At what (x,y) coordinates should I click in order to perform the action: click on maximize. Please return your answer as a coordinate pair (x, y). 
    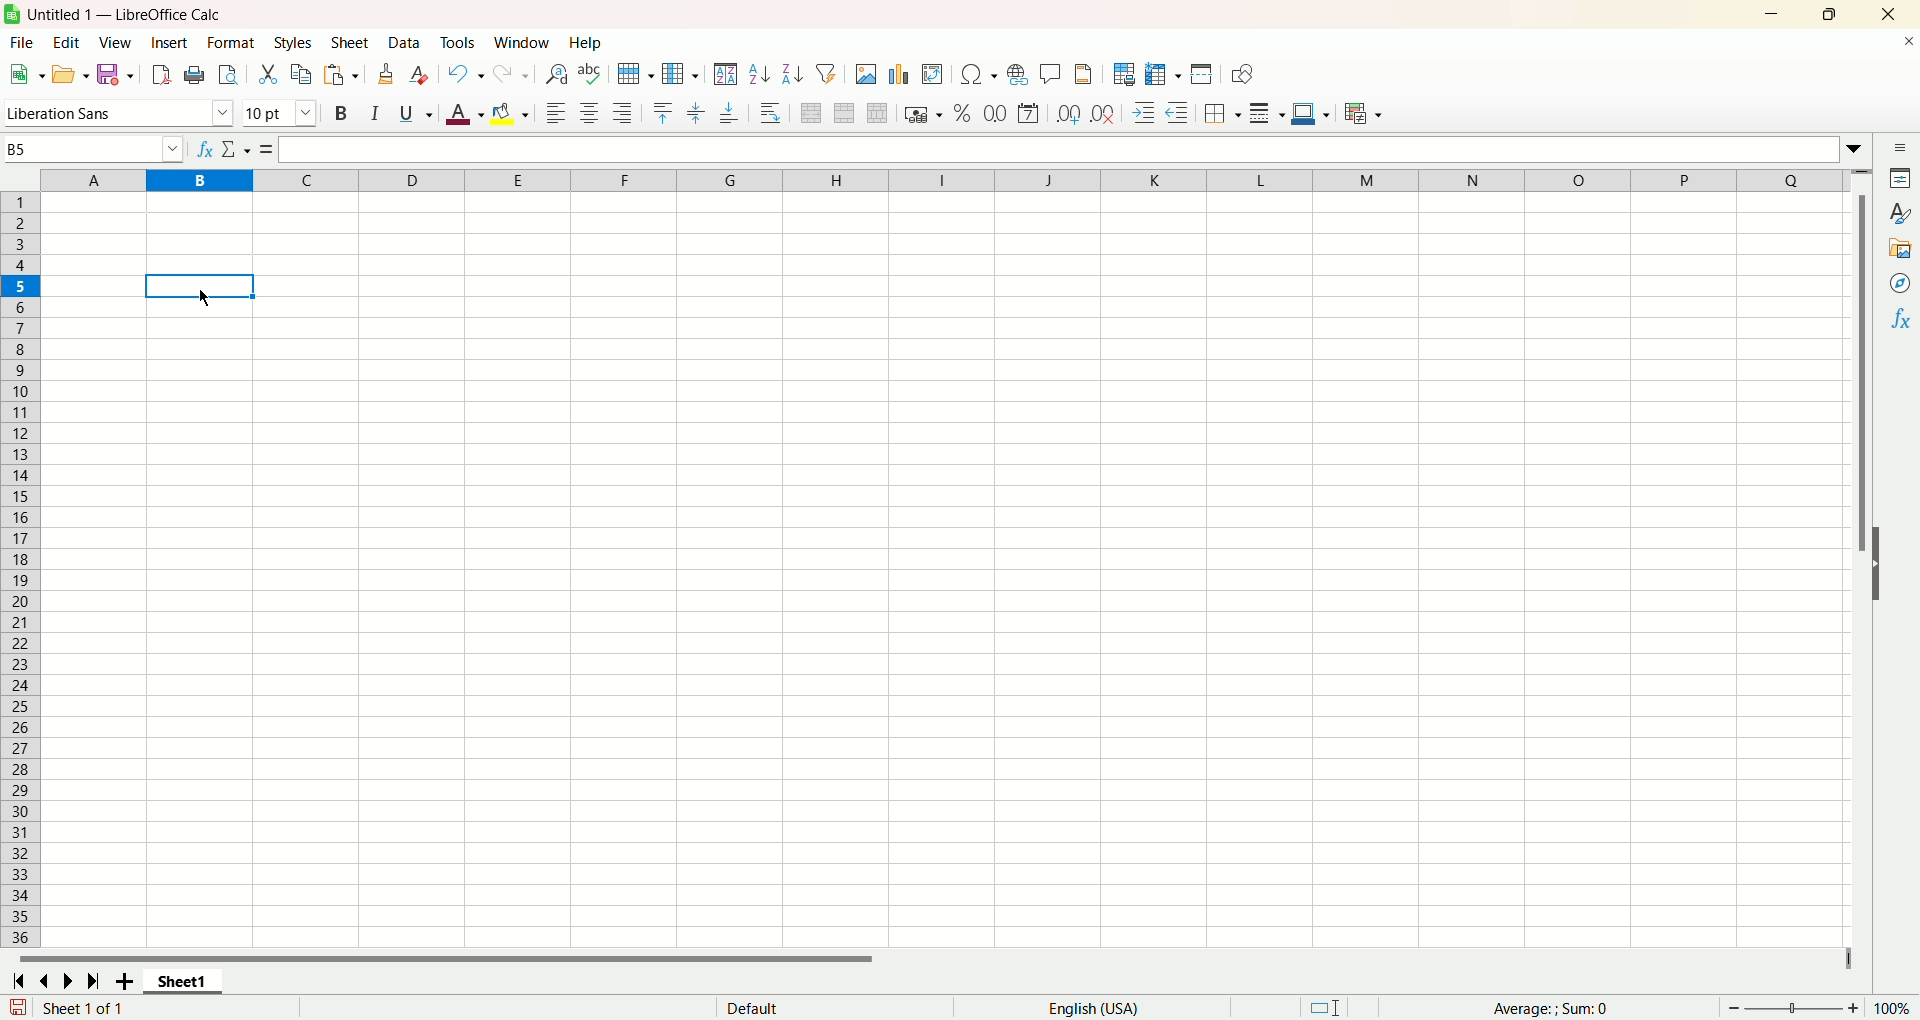
    Looking at the image, I should click on (1827, 17).